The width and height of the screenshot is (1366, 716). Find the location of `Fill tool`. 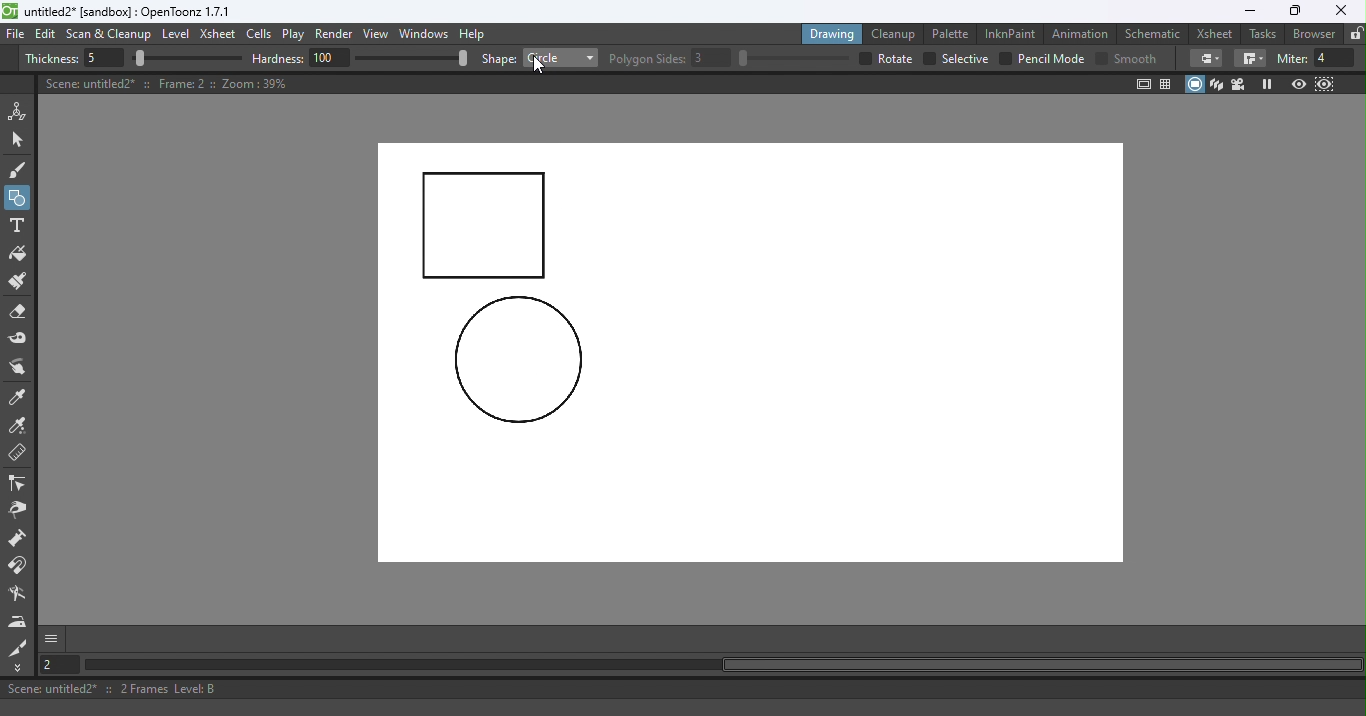

Fill tool is located at coordinates (18, 256).